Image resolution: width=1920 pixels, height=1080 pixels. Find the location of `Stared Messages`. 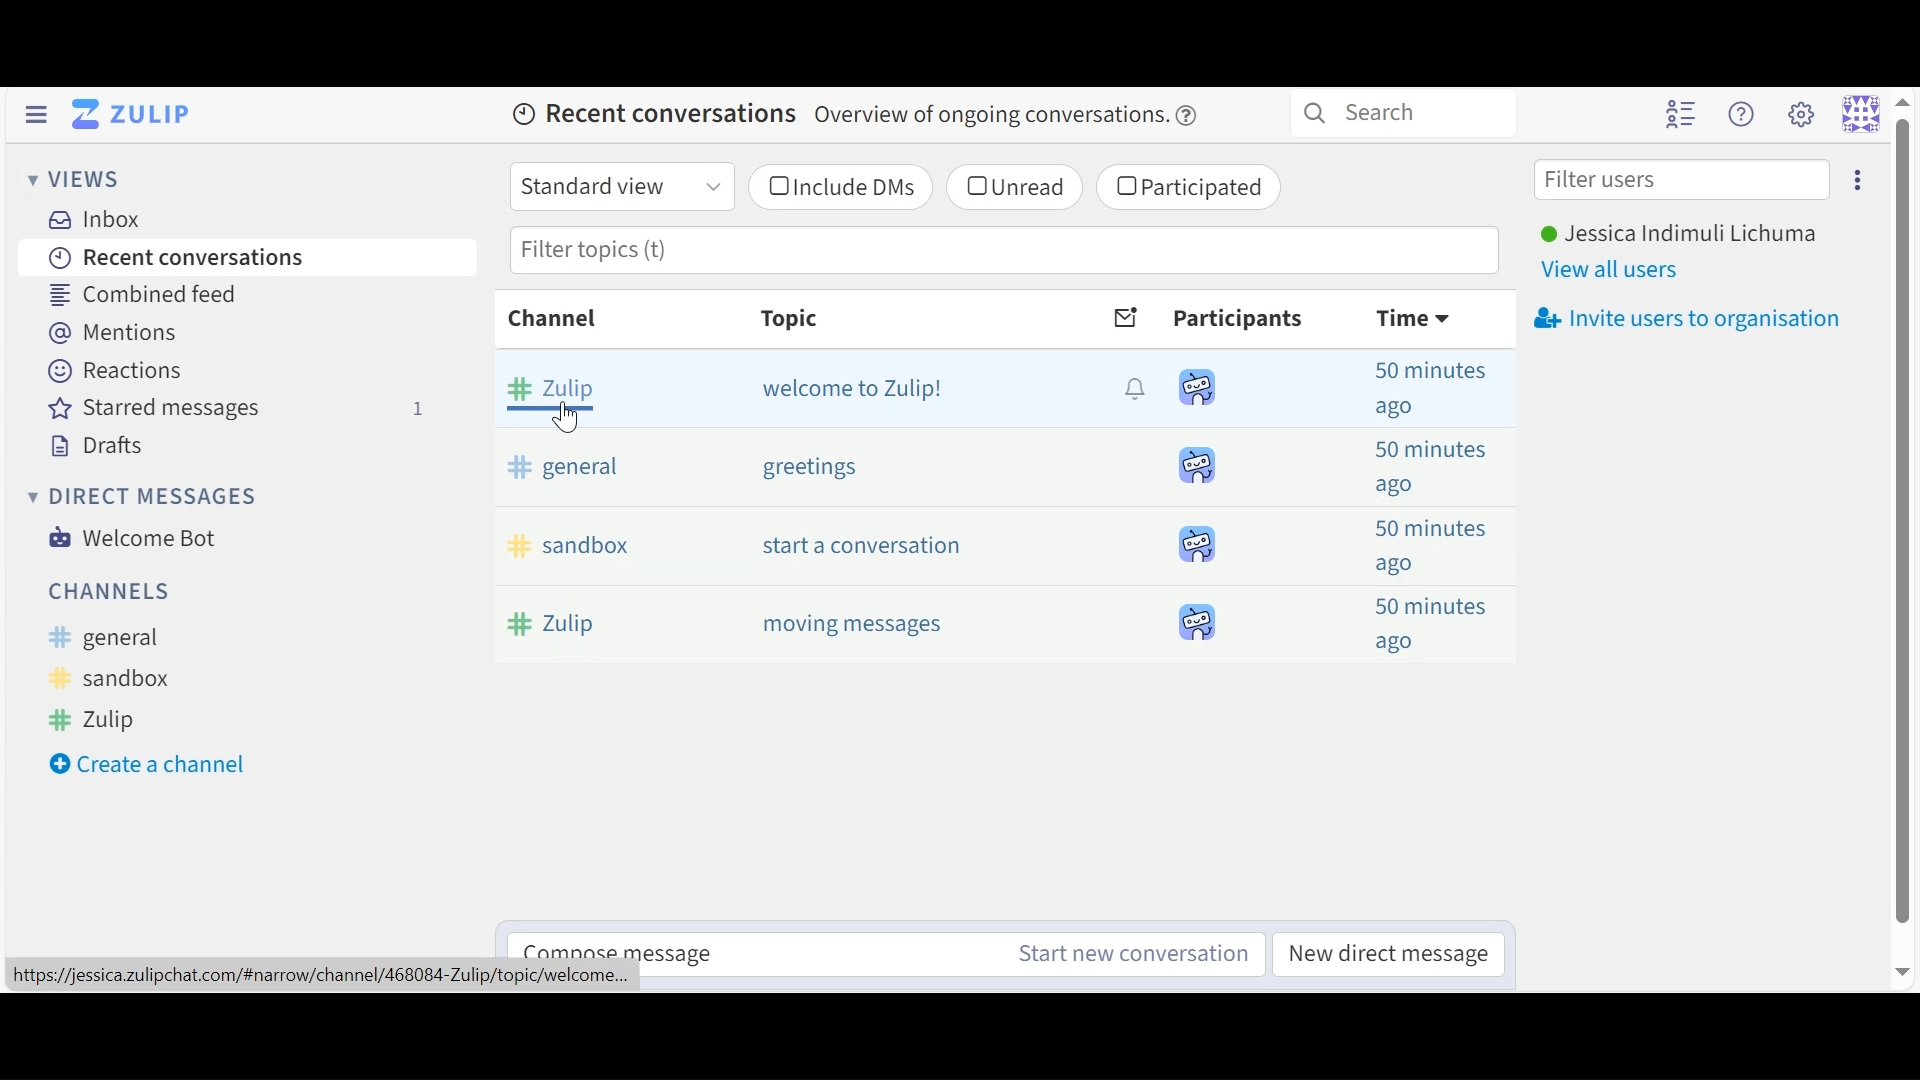

Stared Messages is located at coordinates (233, 408).